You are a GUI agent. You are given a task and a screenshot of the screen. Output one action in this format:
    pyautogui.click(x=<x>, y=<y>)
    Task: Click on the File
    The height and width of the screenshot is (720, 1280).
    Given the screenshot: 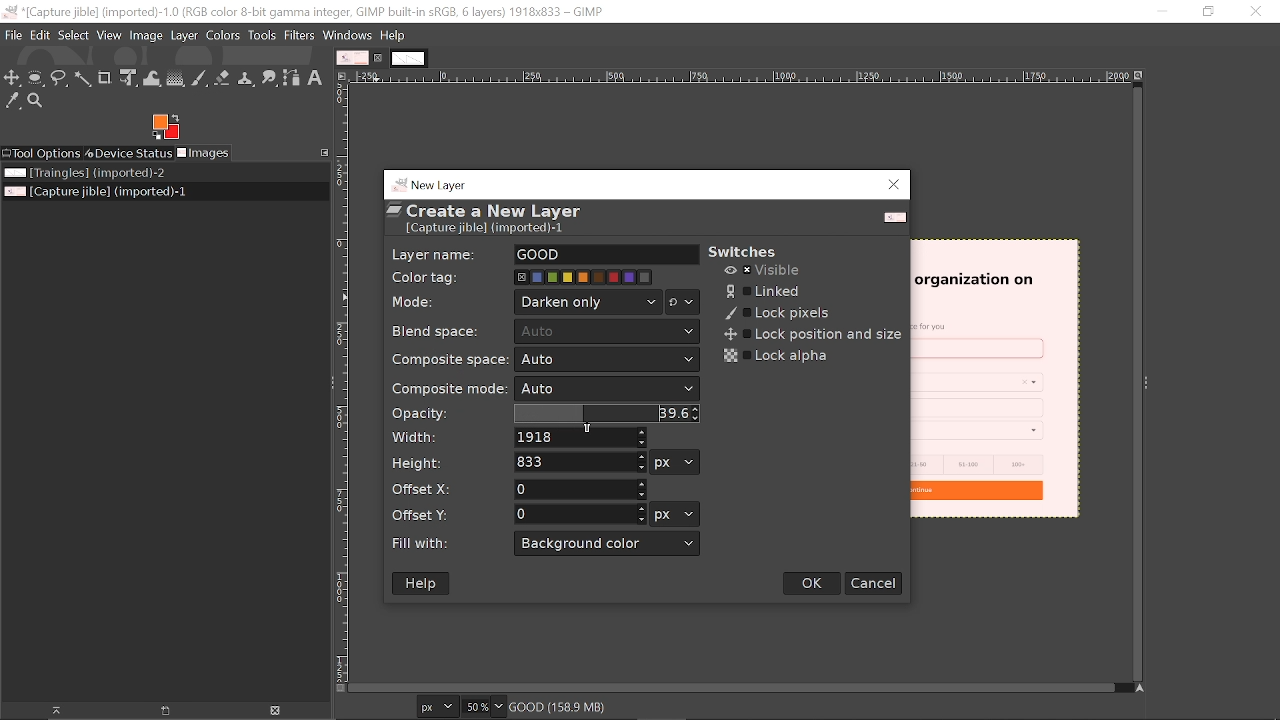 What is the action you would take?
    pyautogui.click(x=13, y=35)
    